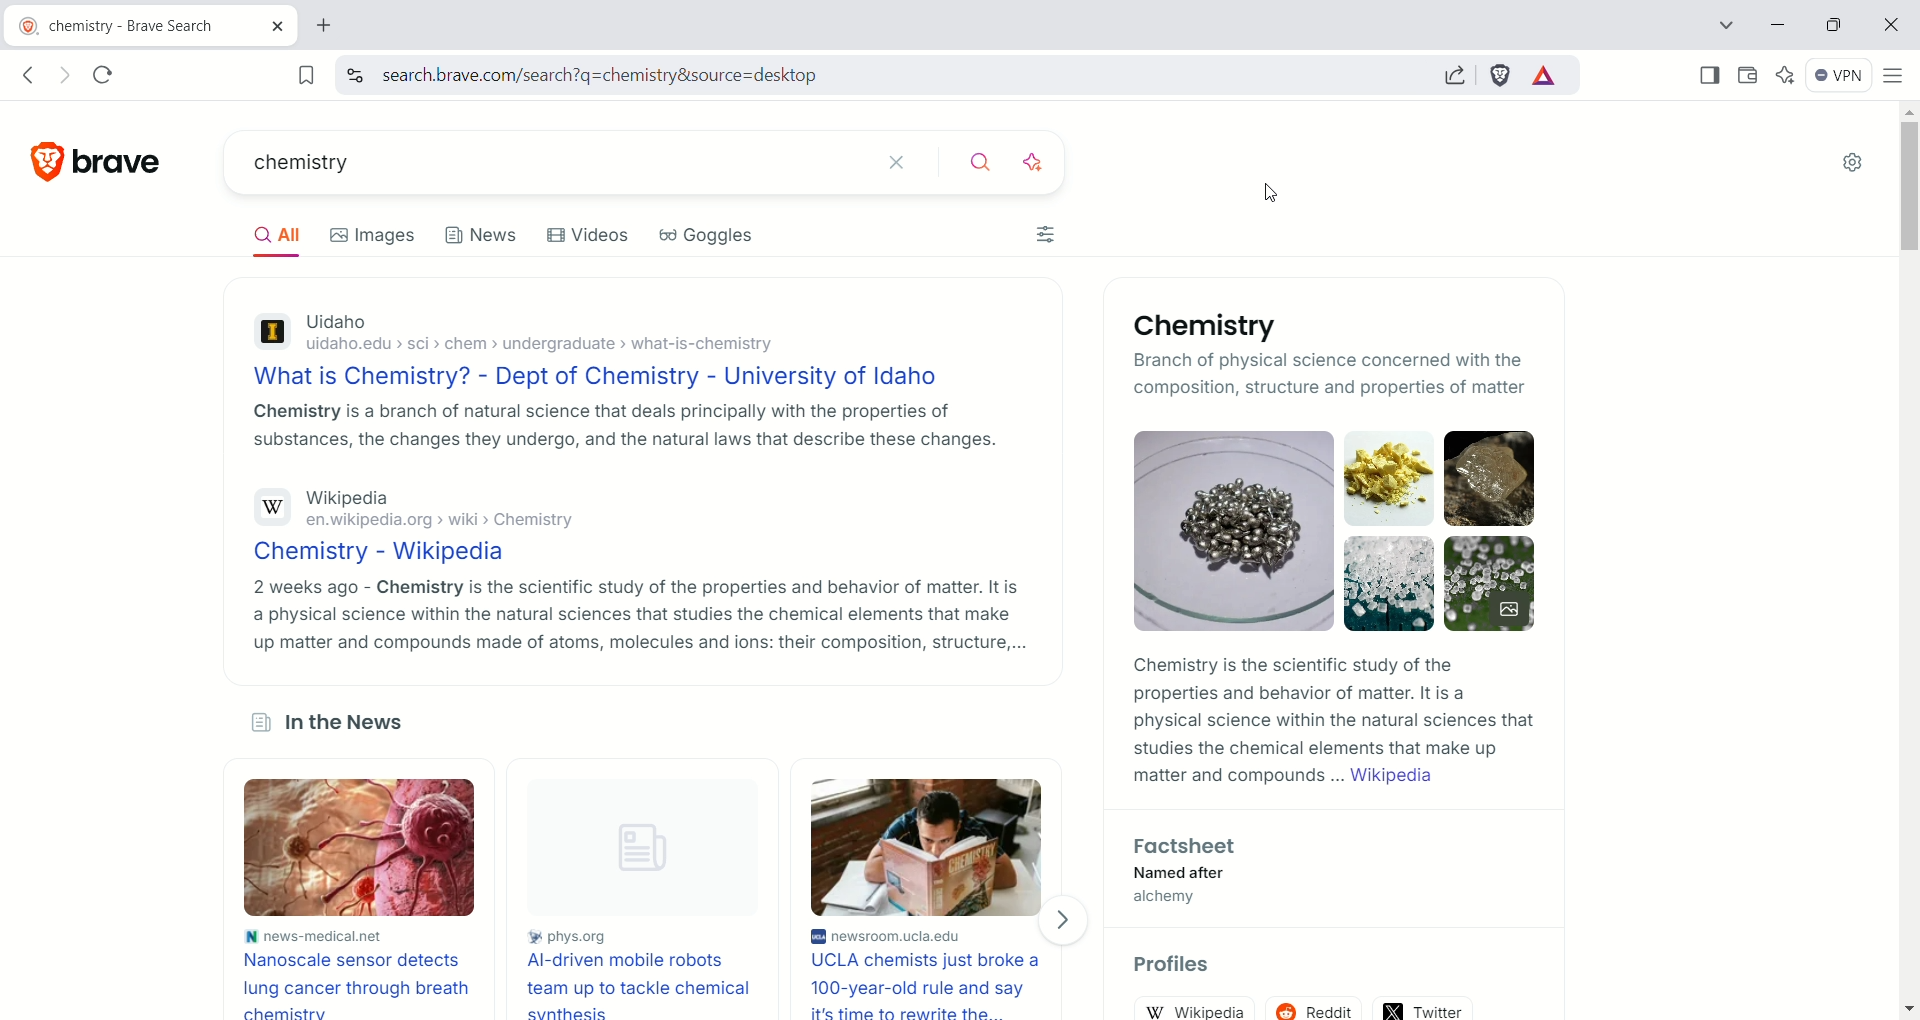 This screenshot has height=1020, width=1920. What do you see at coordinates (890, 77) in the screenshot?
I see `search.brave.com/search?q=chemistry&source=desktop` at bounding box center [890, 77].